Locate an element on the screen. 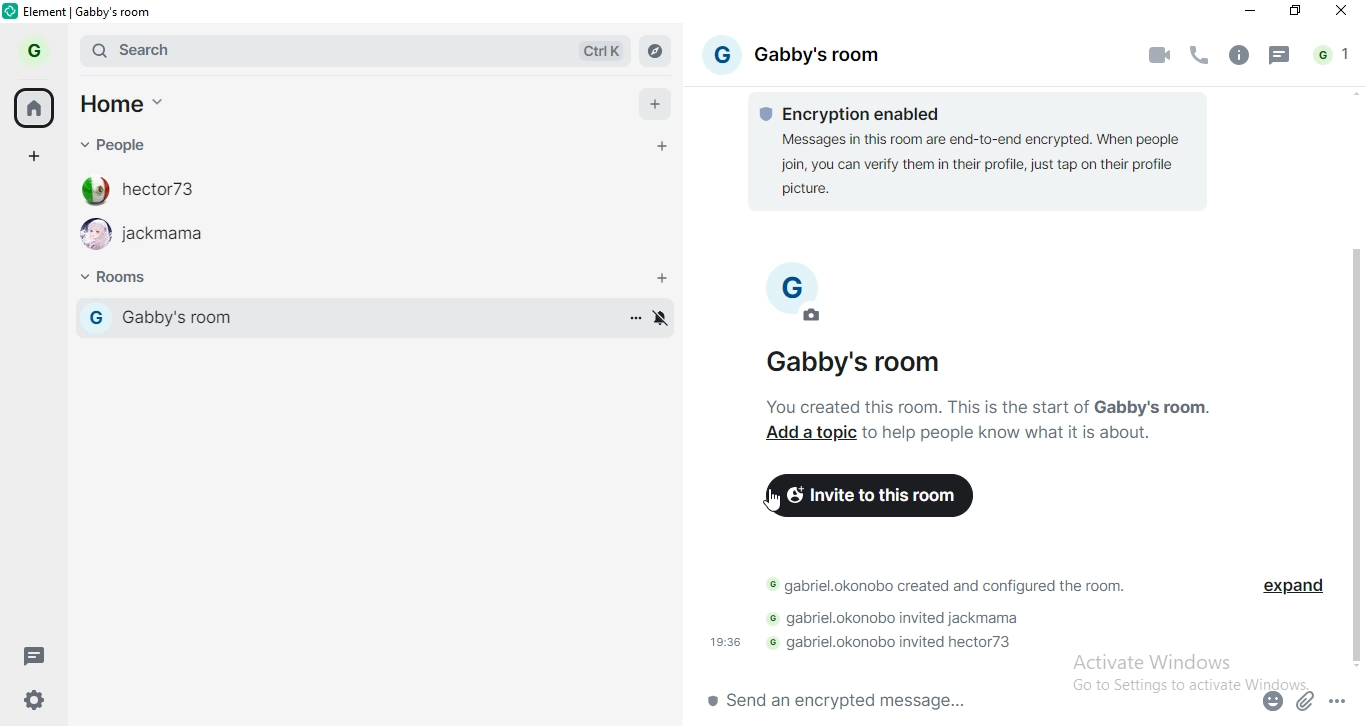  profile is located at coordinates (35, 48).